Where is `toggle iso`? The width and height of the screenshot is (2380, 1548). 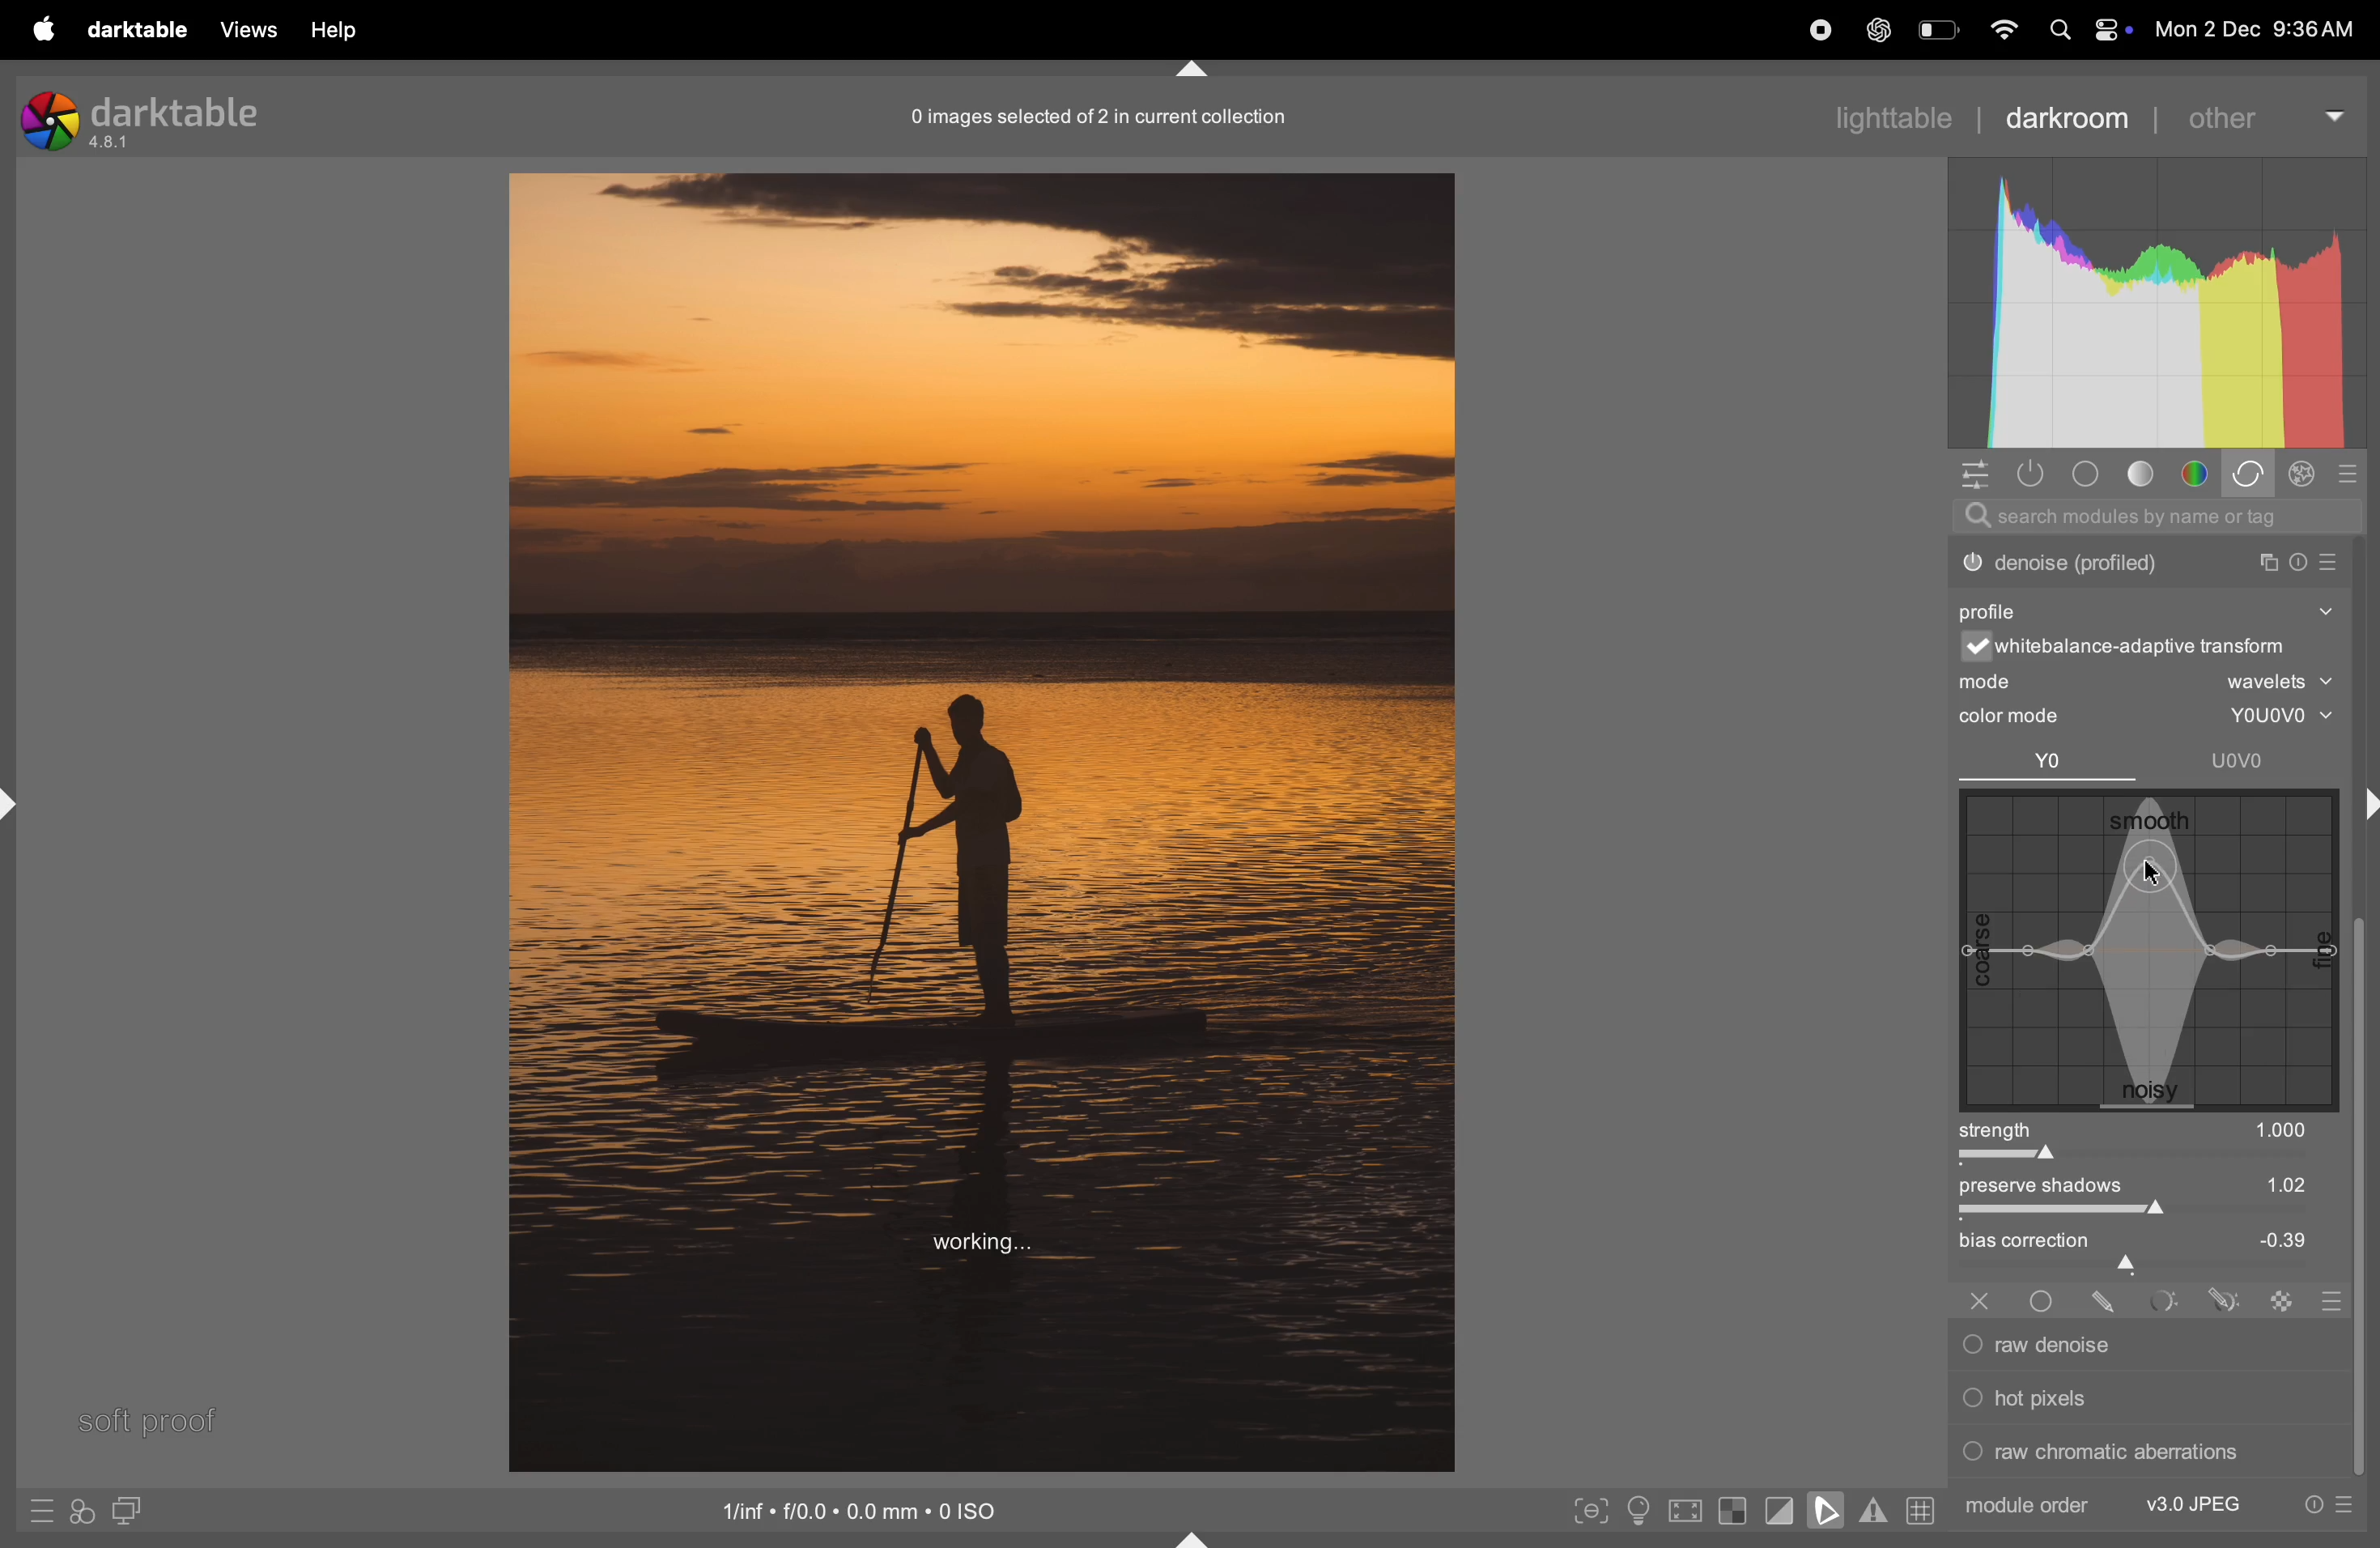
toggle iso is located at coordinates (1635, 1510).